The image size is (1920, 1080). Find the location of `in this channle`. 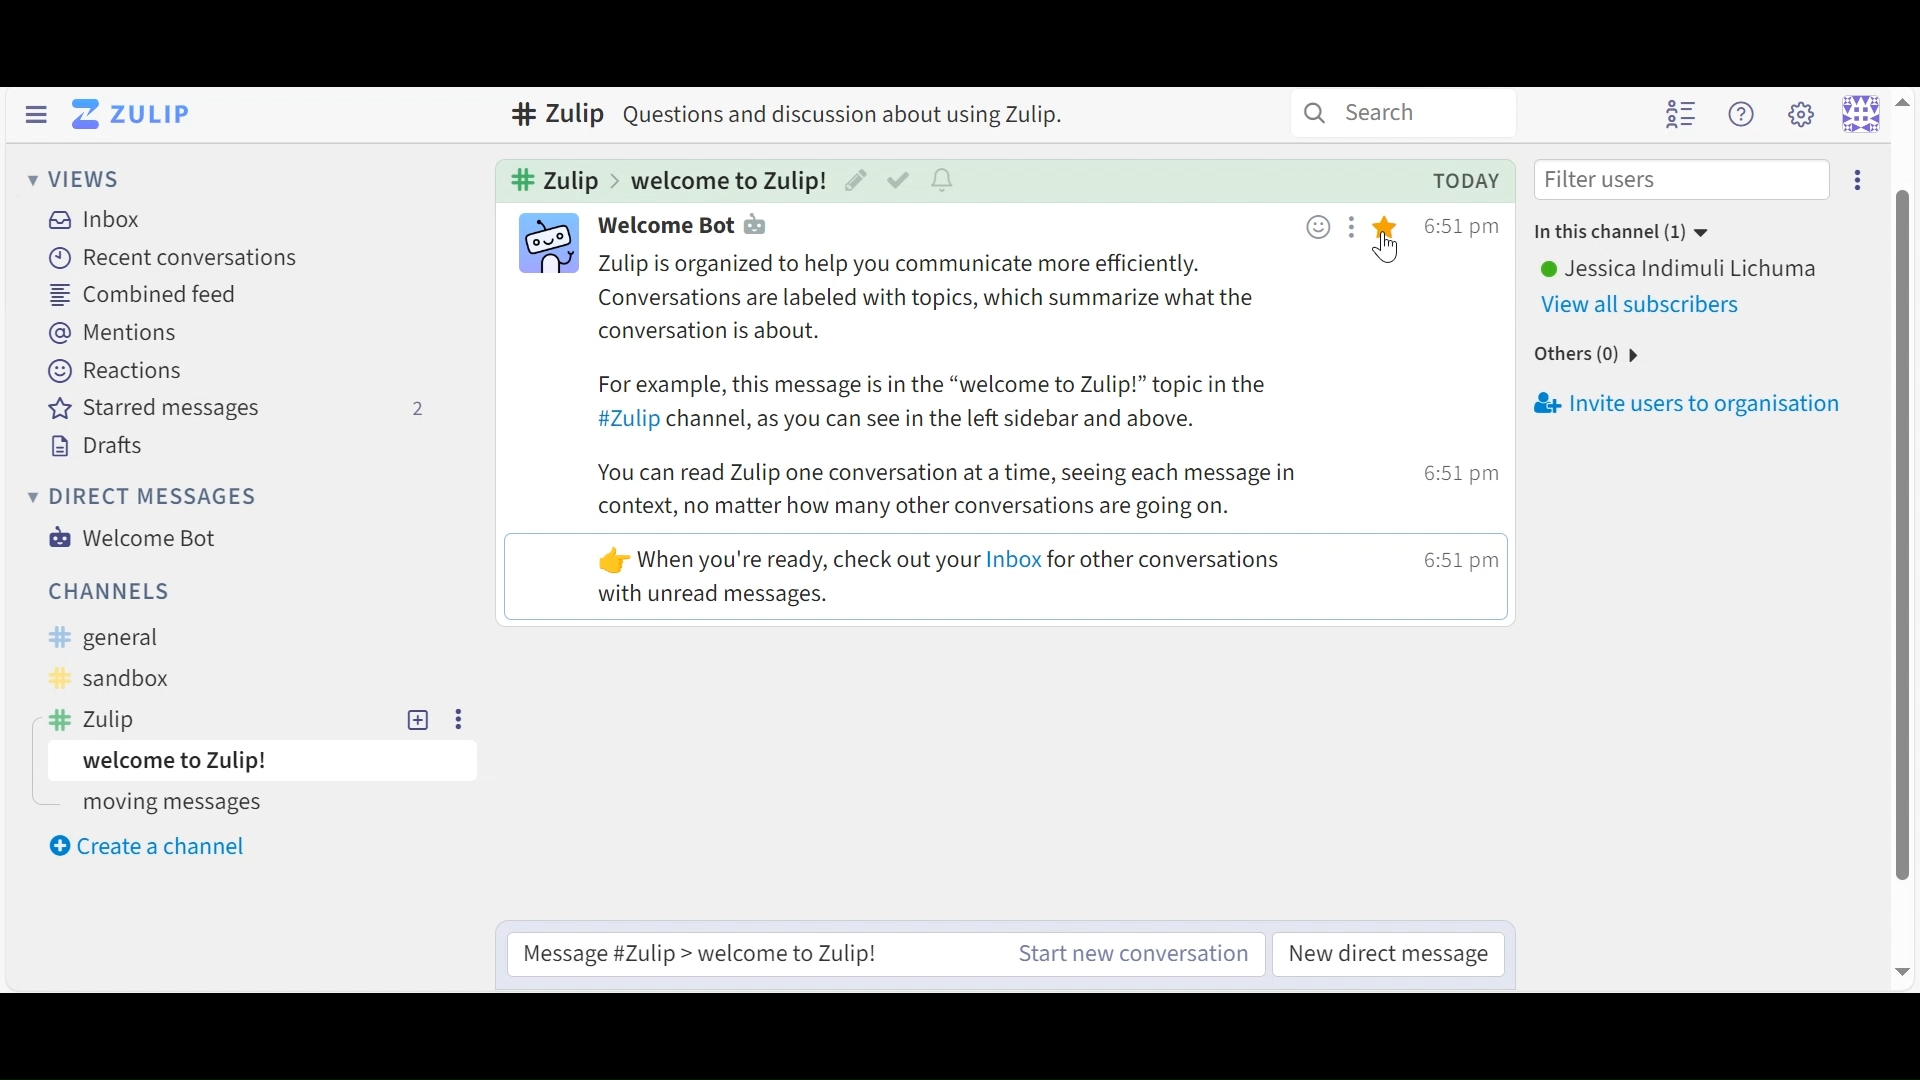

in this channle is located at coordinates (1646, 228).